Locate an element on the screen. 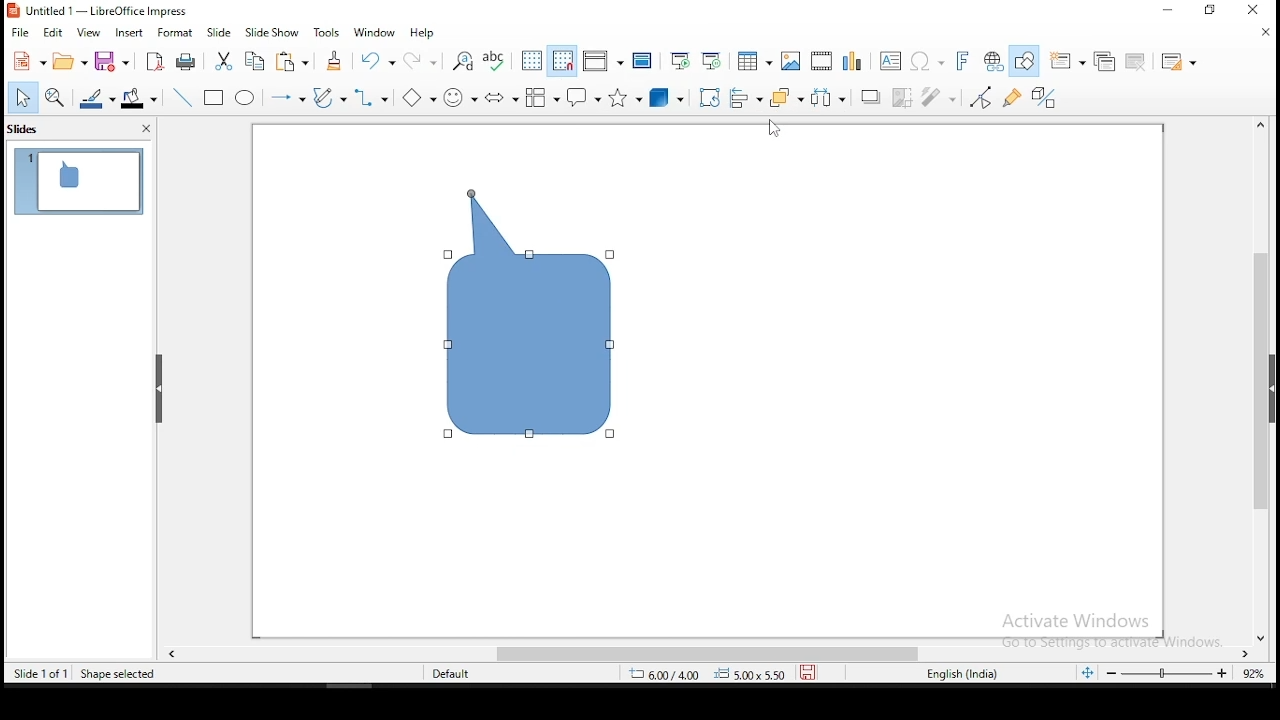 This screenshot has height=720, width=1280. clone formatting is located at coordinates (338, 61).